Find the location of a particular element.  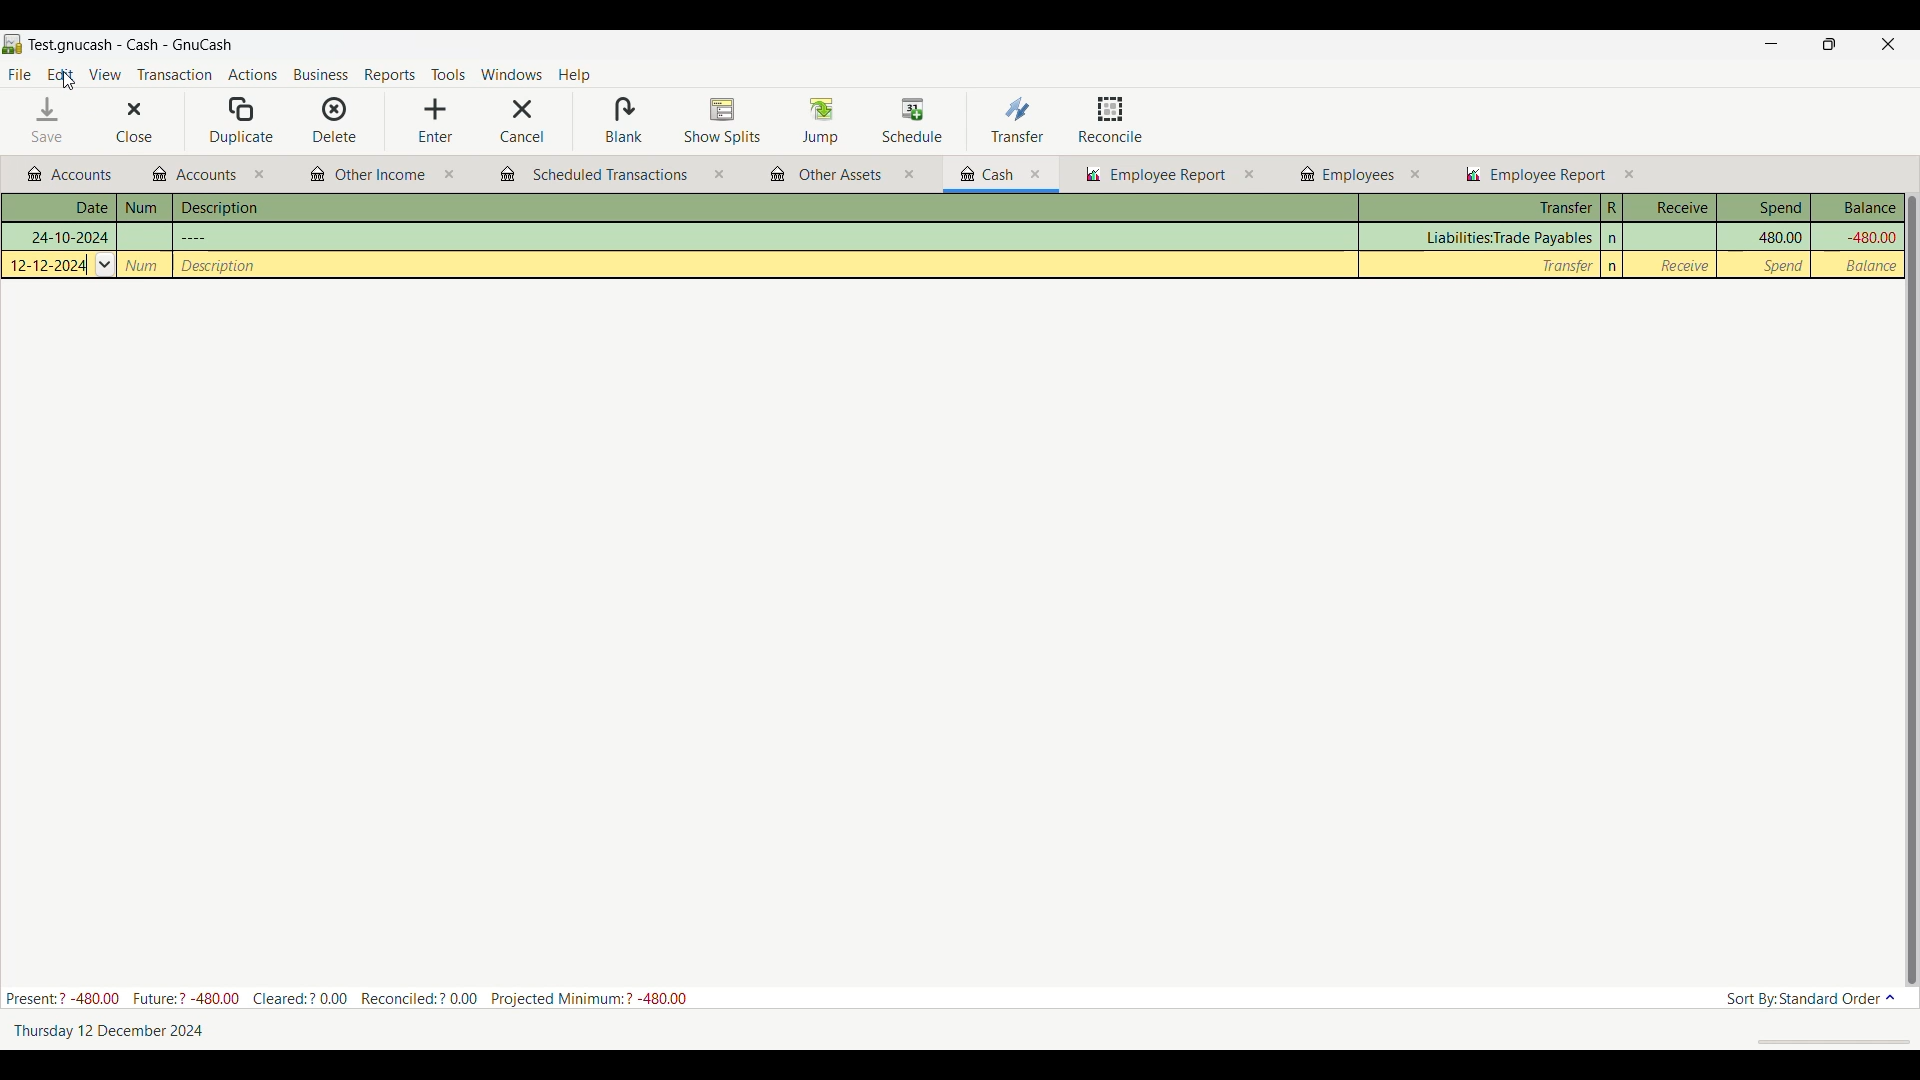

close is located at coordinates (1416, 174).